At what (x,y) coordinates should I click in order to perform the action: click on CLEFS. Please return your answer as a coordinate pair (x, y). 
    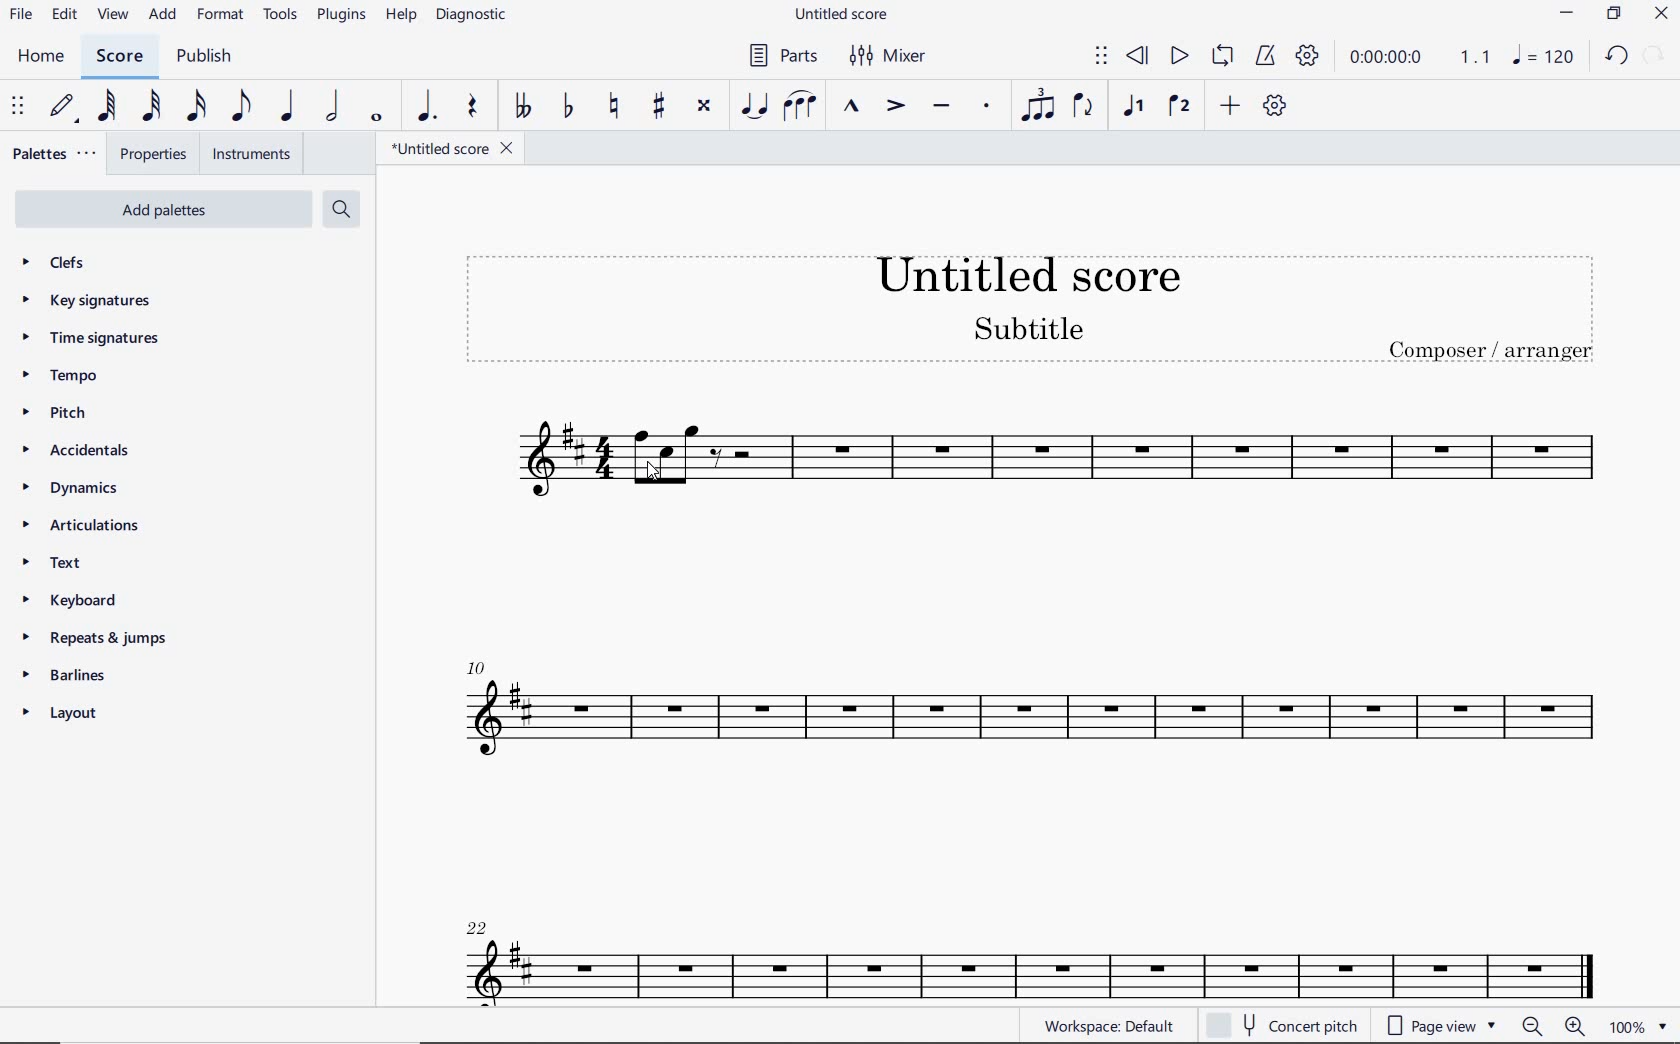
    Looking at the image, I should click on (70, 265).